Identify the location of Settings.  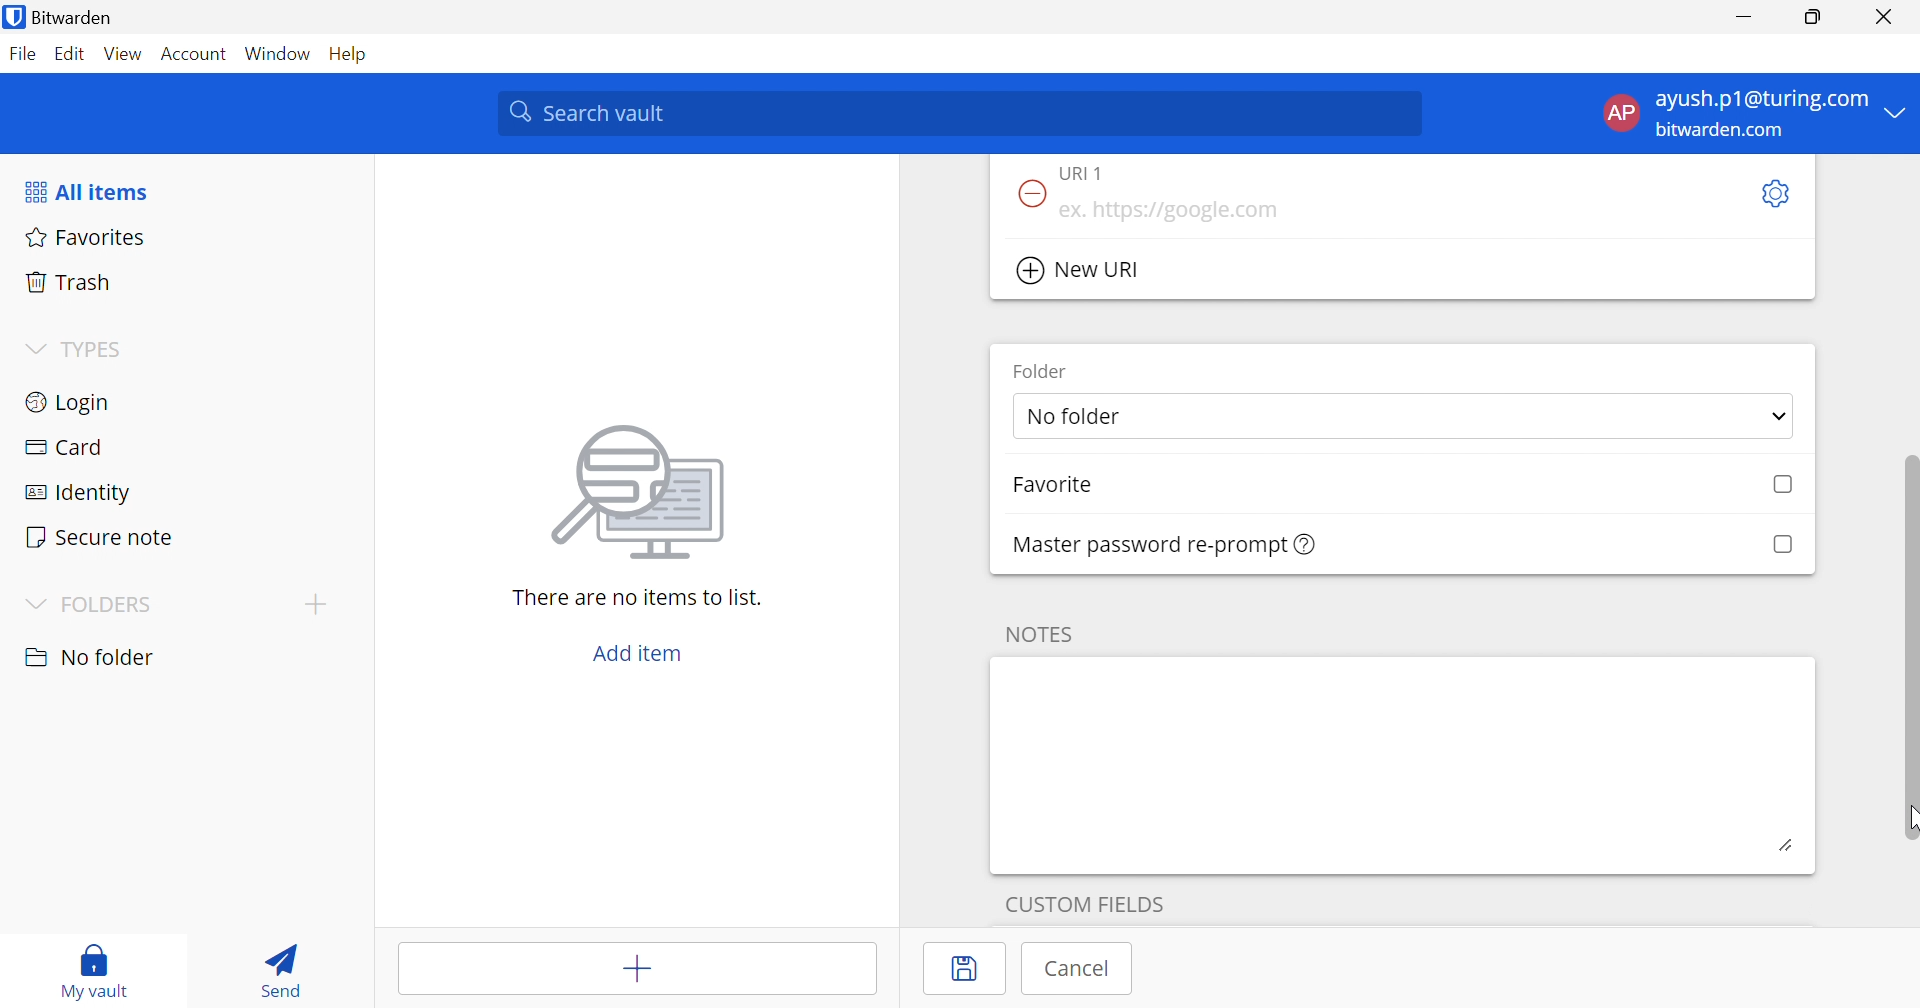
(1773, 195).